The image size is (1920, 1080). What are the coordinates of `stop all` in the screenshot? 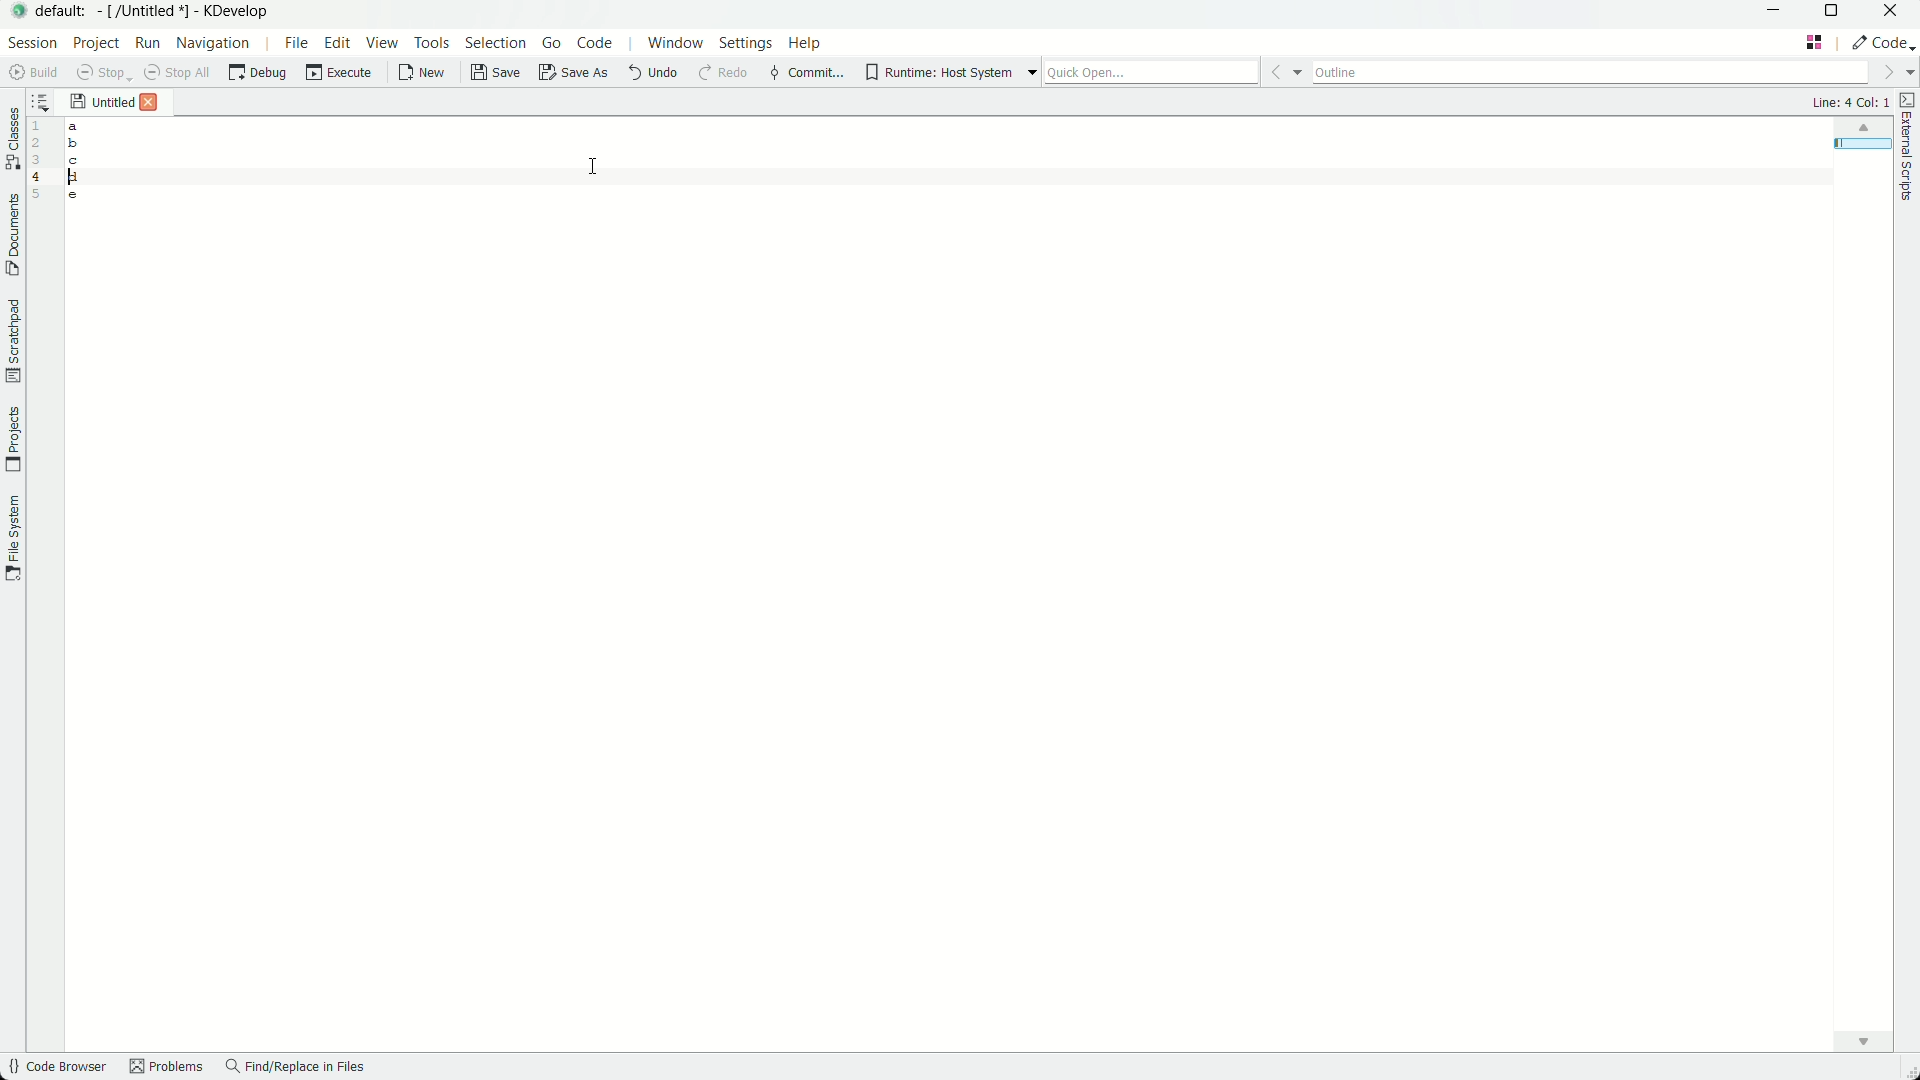 It's located at (176, 74).